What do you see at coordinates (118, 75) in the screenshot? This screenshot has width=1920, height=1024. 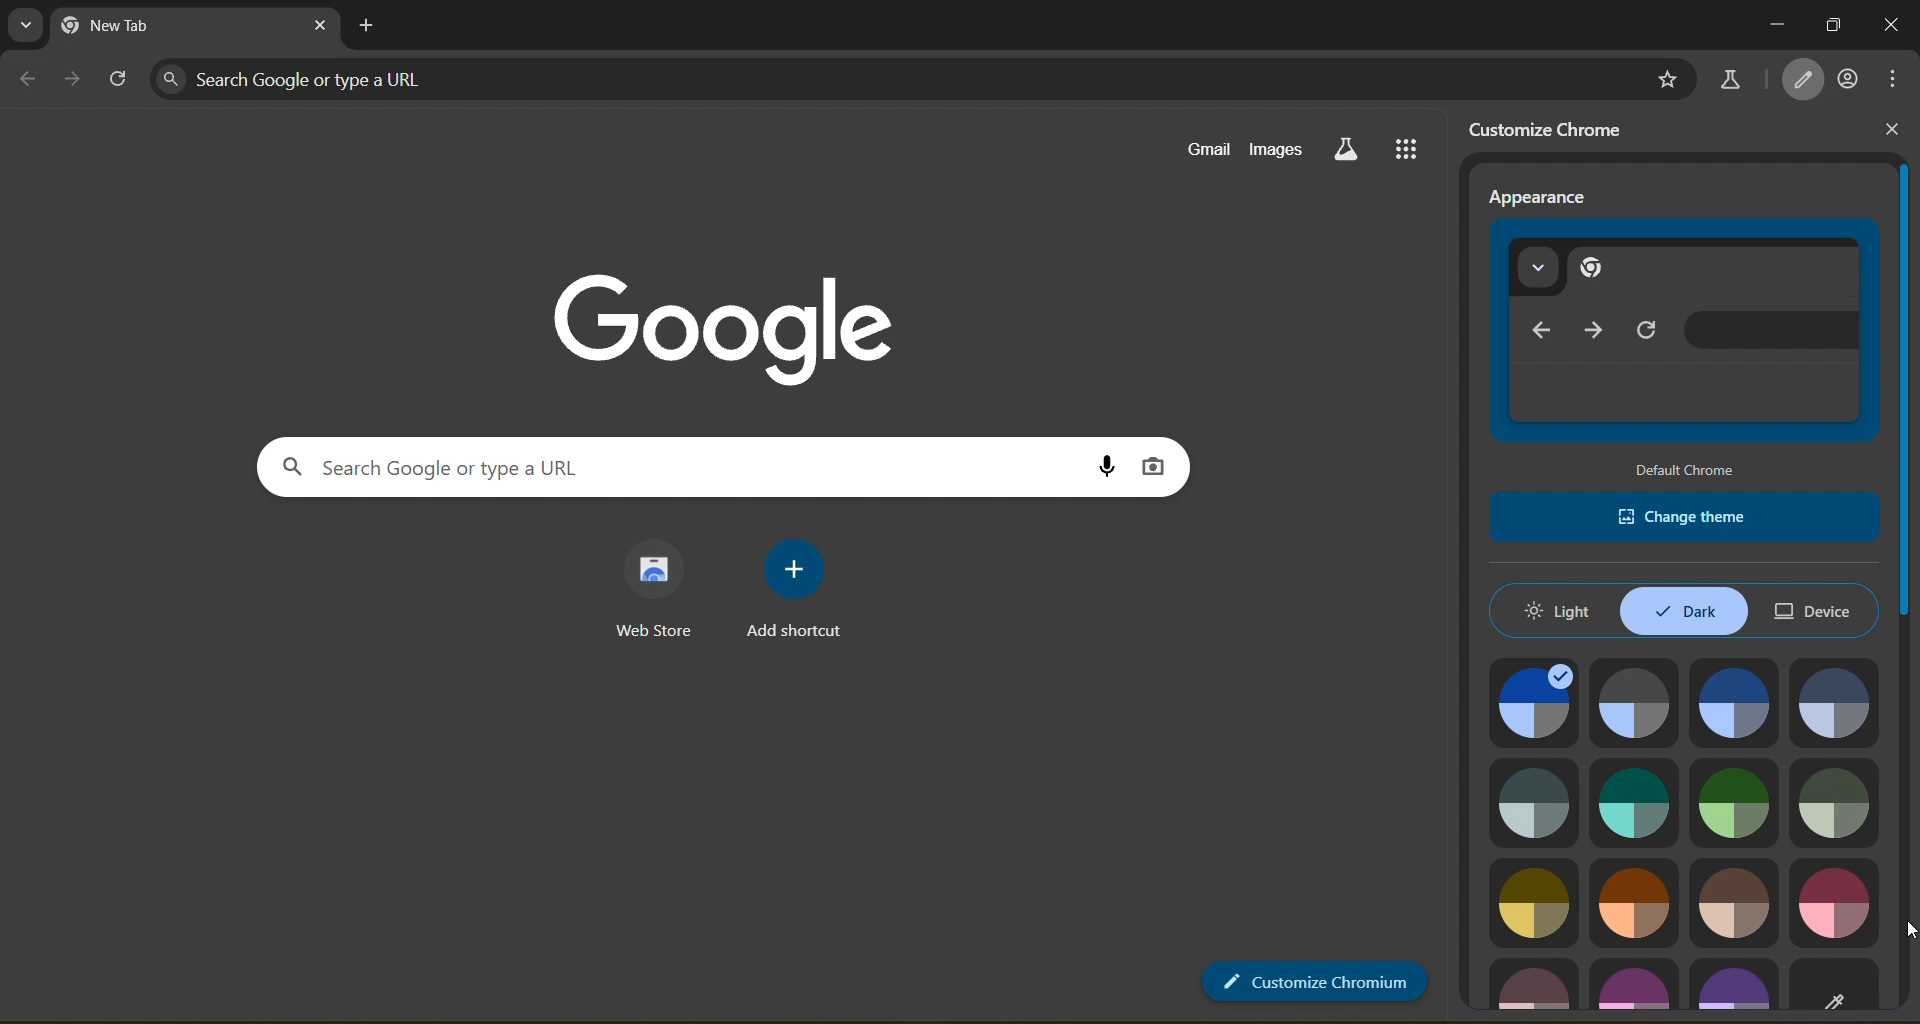 I see `reload page` at bounding box center [118, 75].